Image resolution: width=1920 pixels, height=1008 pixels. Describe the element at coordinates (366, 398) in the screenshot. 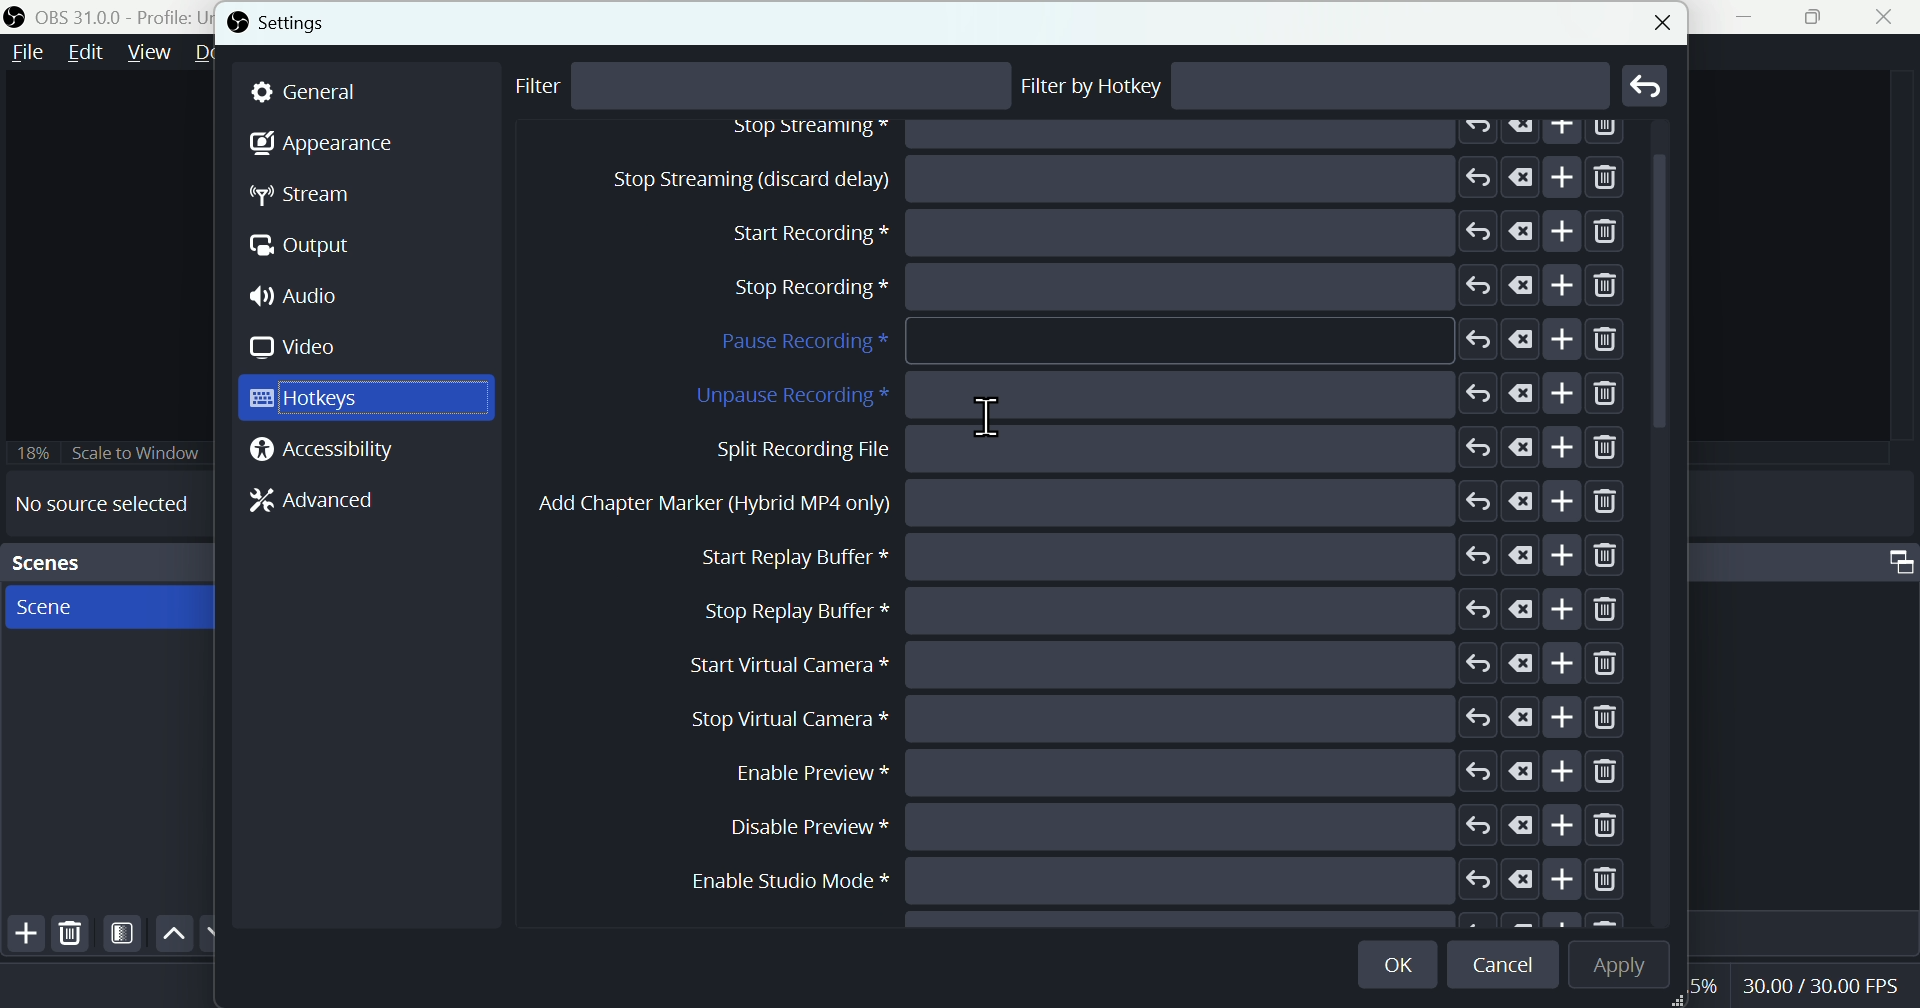

I see `Hot keys` at that location.